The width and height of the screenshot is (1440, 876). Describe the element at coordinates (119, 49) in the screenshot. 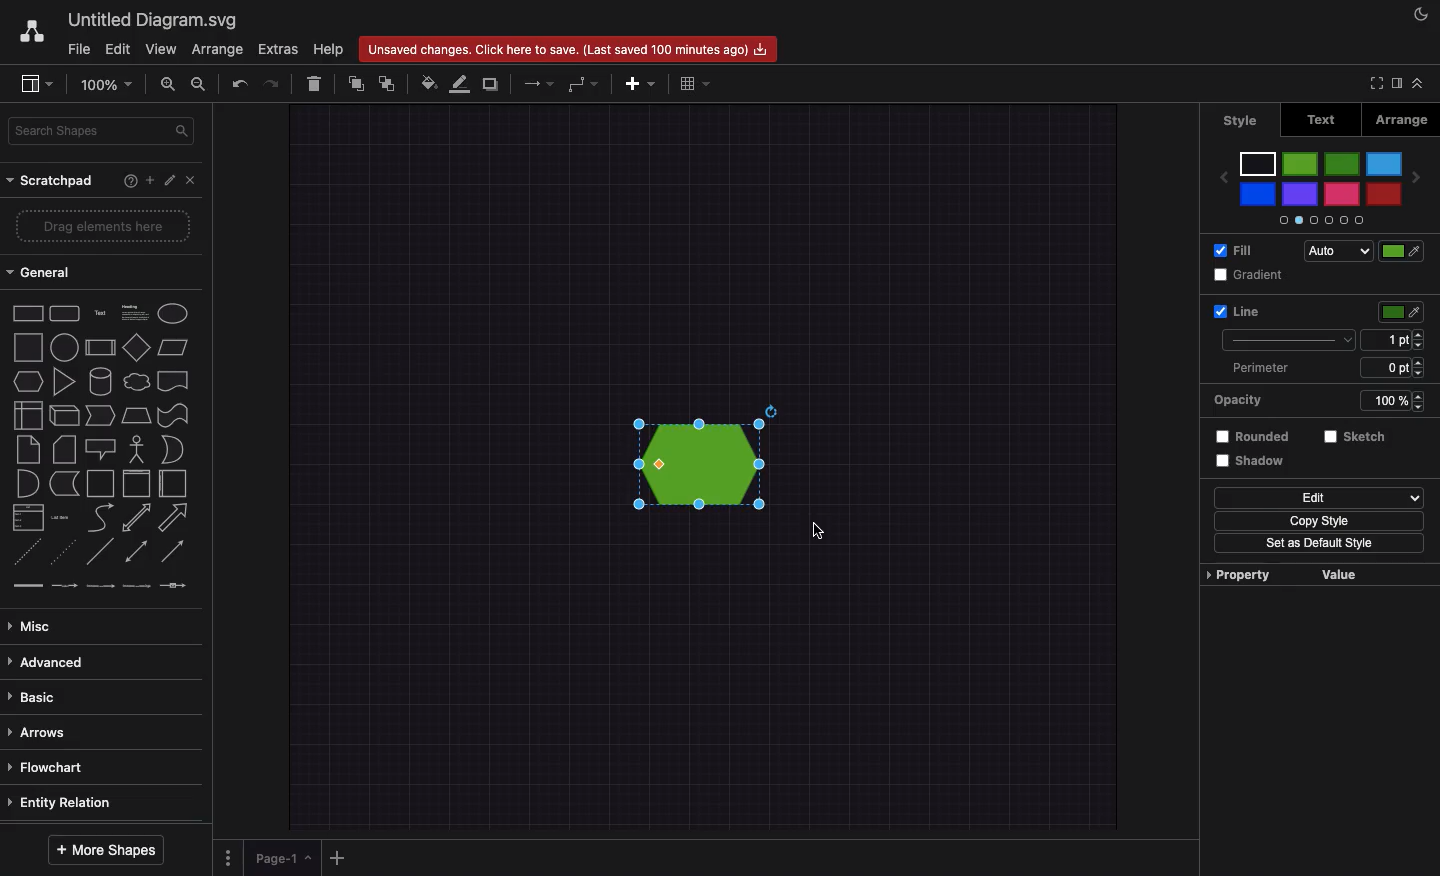

I see `Edit` at that location.